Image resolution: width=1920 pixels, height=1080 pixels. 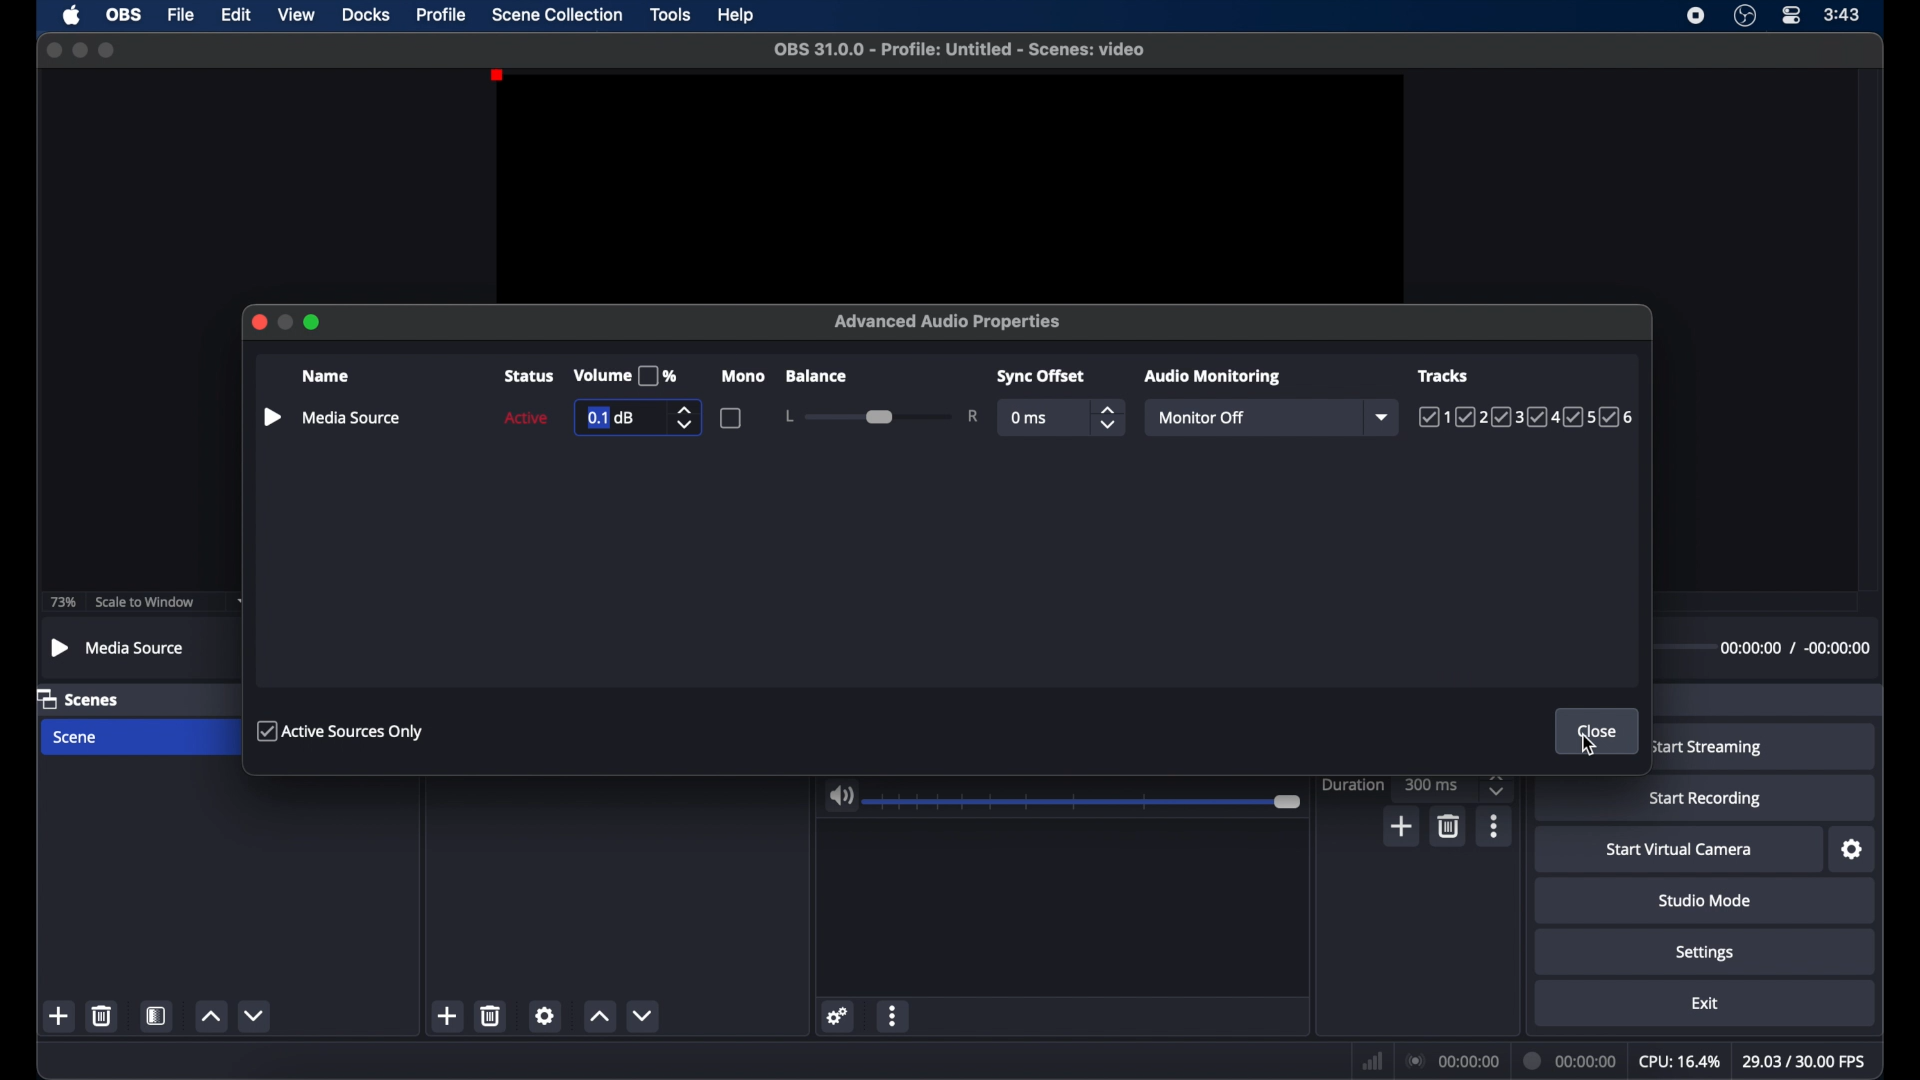 I want to click on volume, so click(x=840, y=796).